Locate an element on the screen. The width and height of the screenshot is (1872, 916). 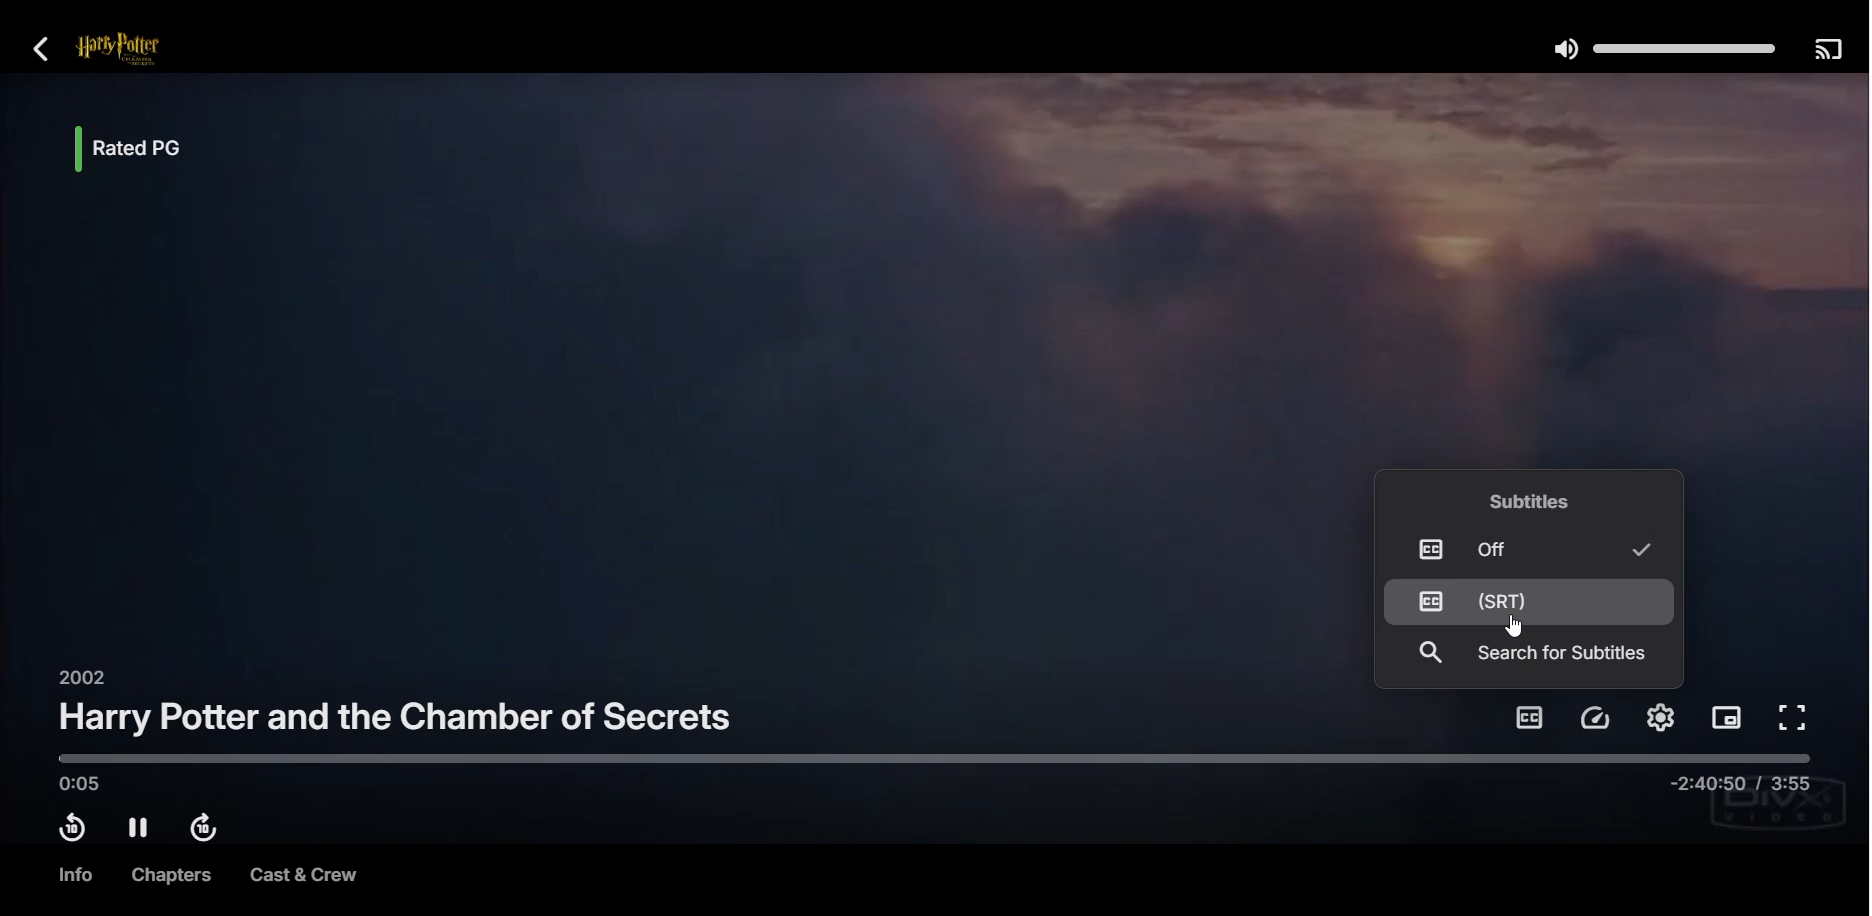
Rated PG is located at coordinates (149, 150).